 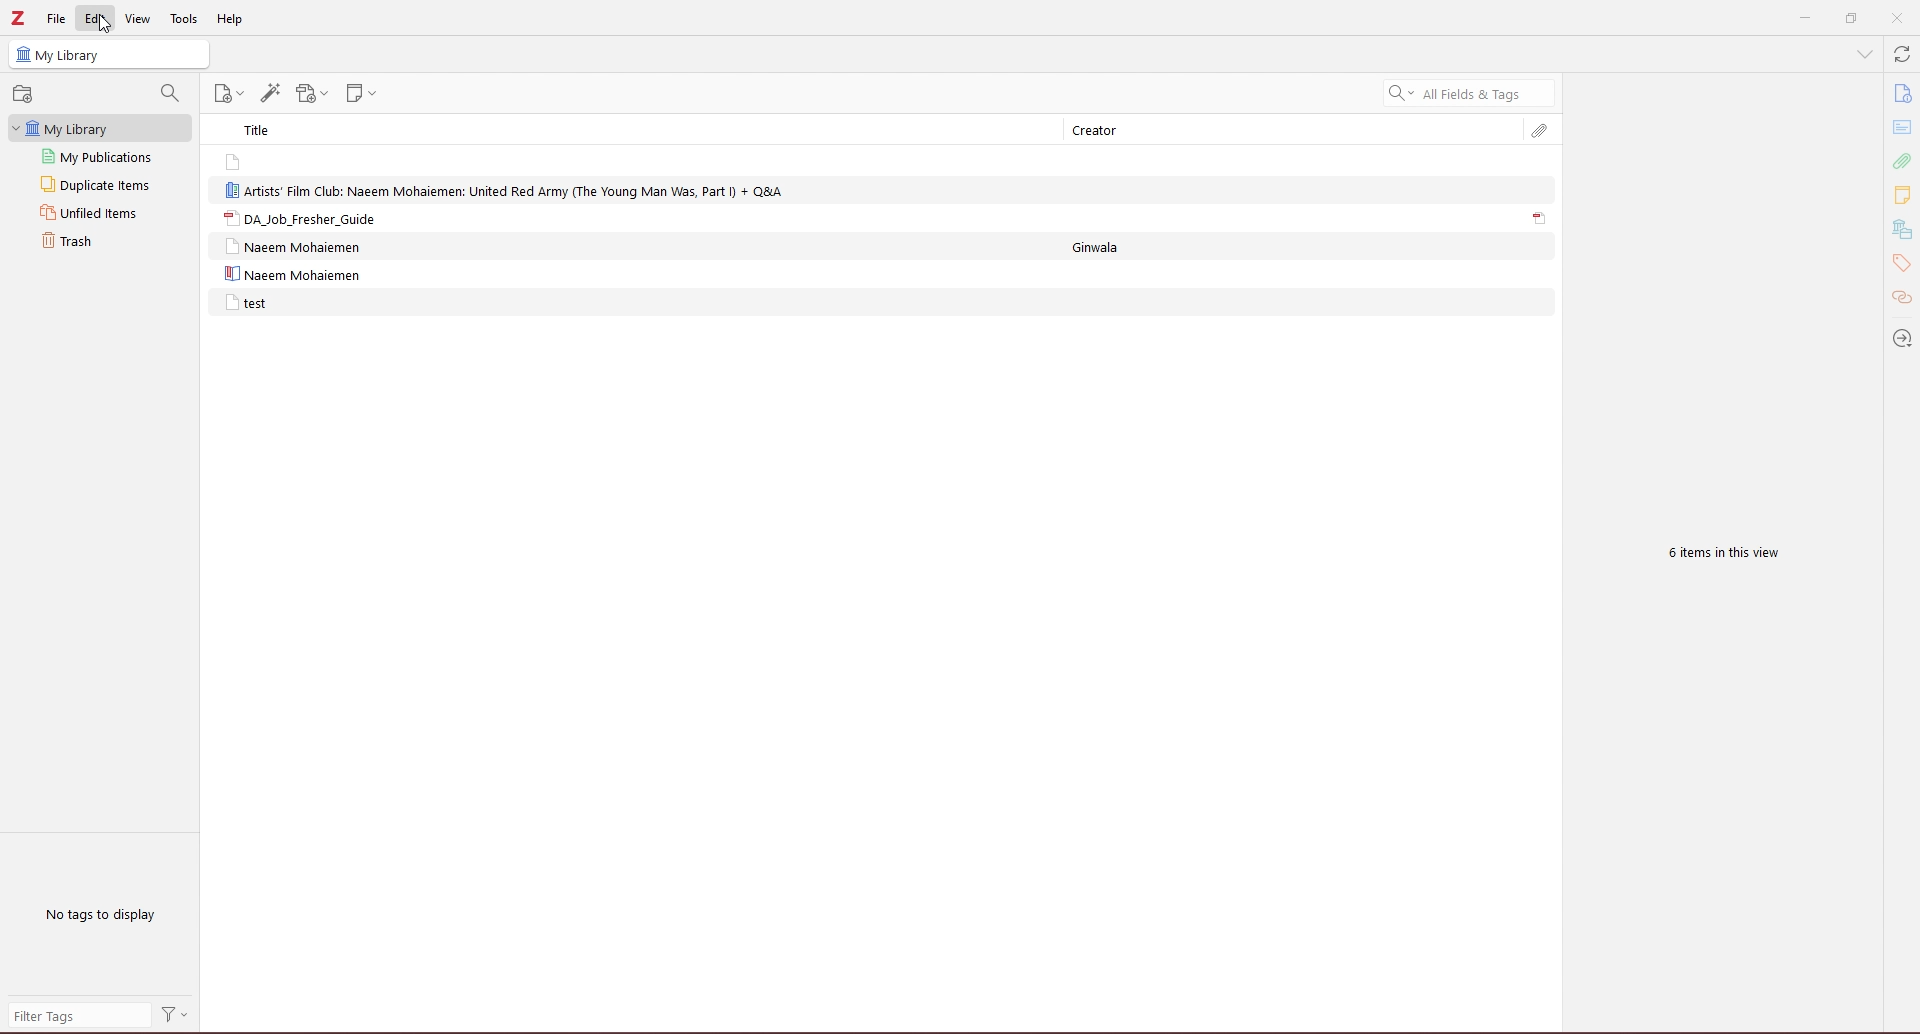 What do you see at coordinates (271, 93) in the screenshot?
I see `add items by identifier` at bounding box center [271, 93].